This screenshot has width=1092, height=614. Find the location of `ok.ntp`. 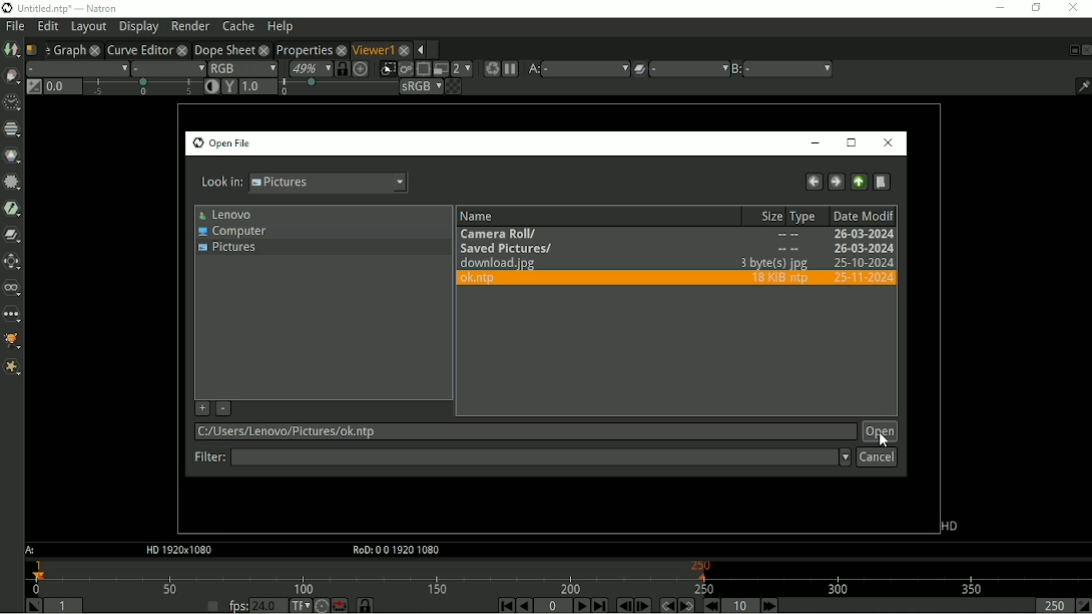

ok.ntp is located at coordinates (676, 281).